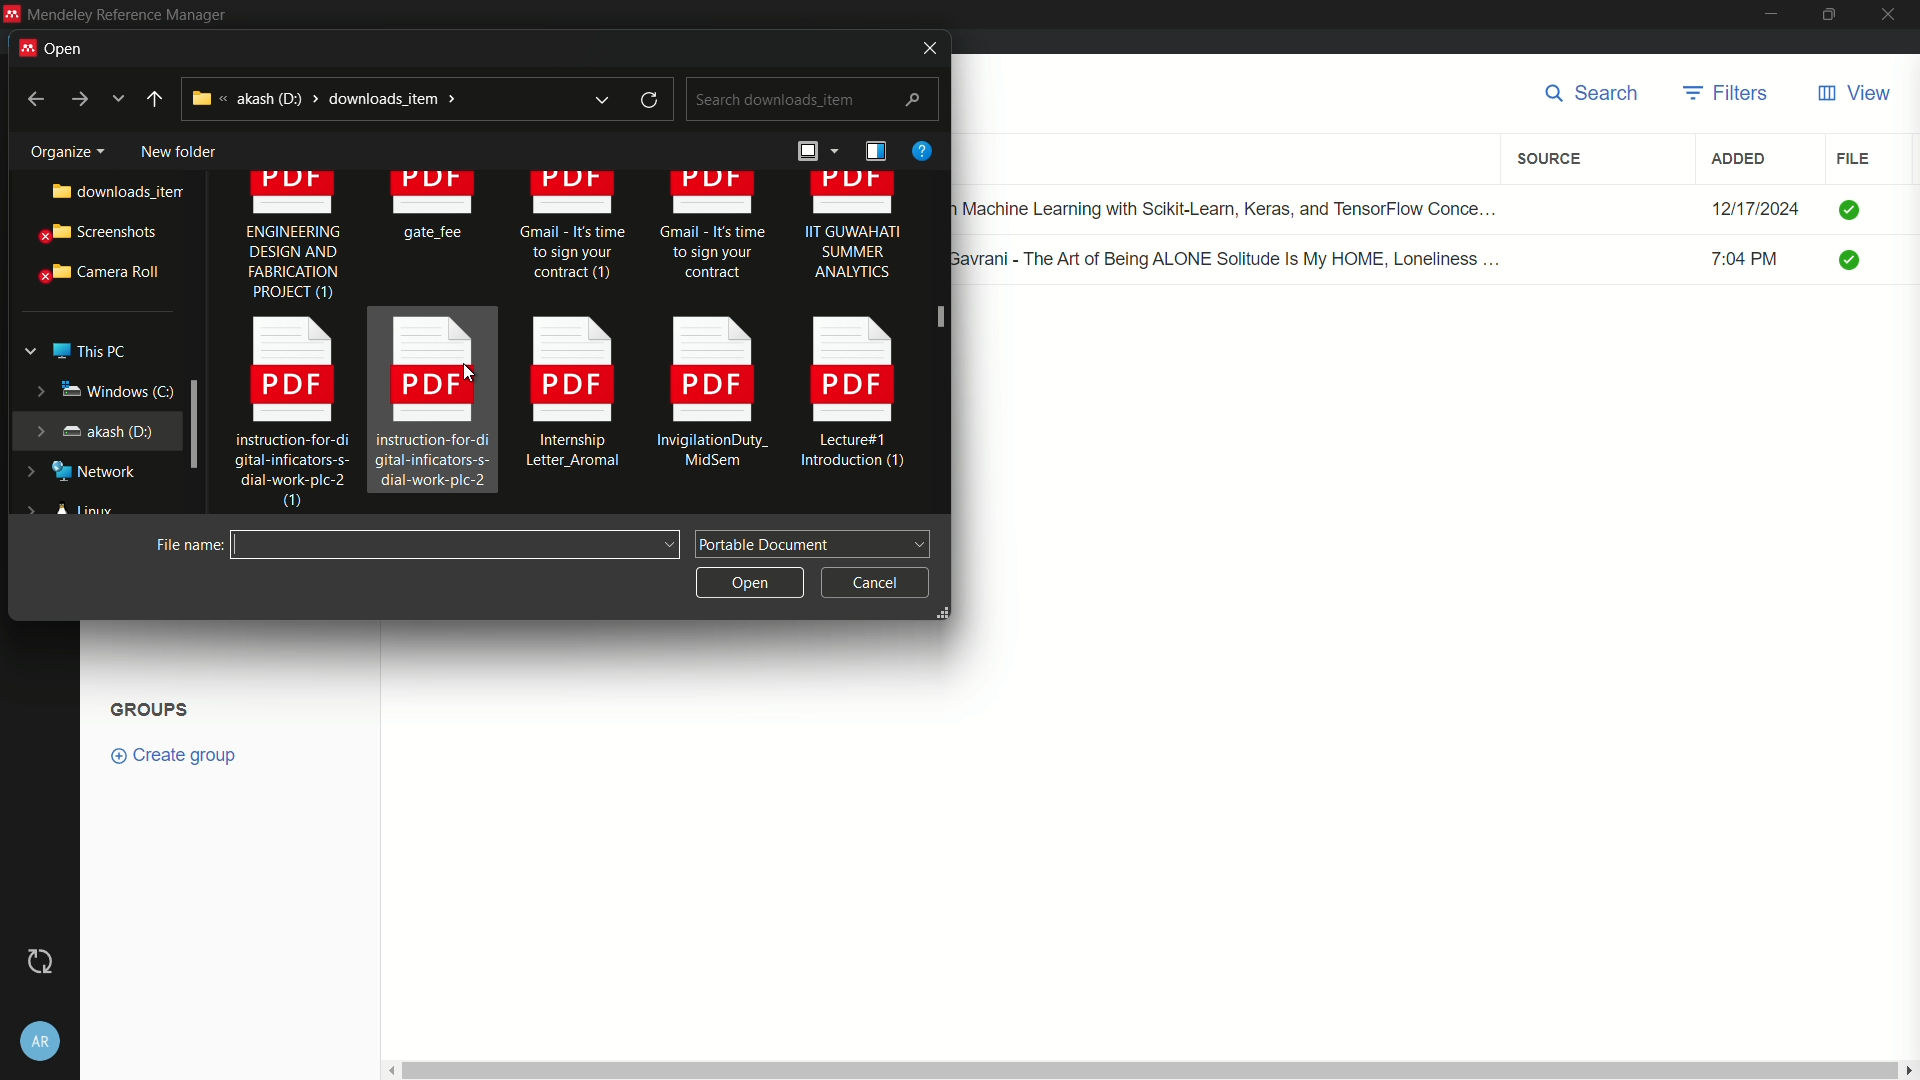 Image resolution: width=1920 pixels, height=1080 pixels. Describe the element at coordinates (714, 230) in the screenshot. I see `Gmail - It's time.
to sign your
contract` at that location.